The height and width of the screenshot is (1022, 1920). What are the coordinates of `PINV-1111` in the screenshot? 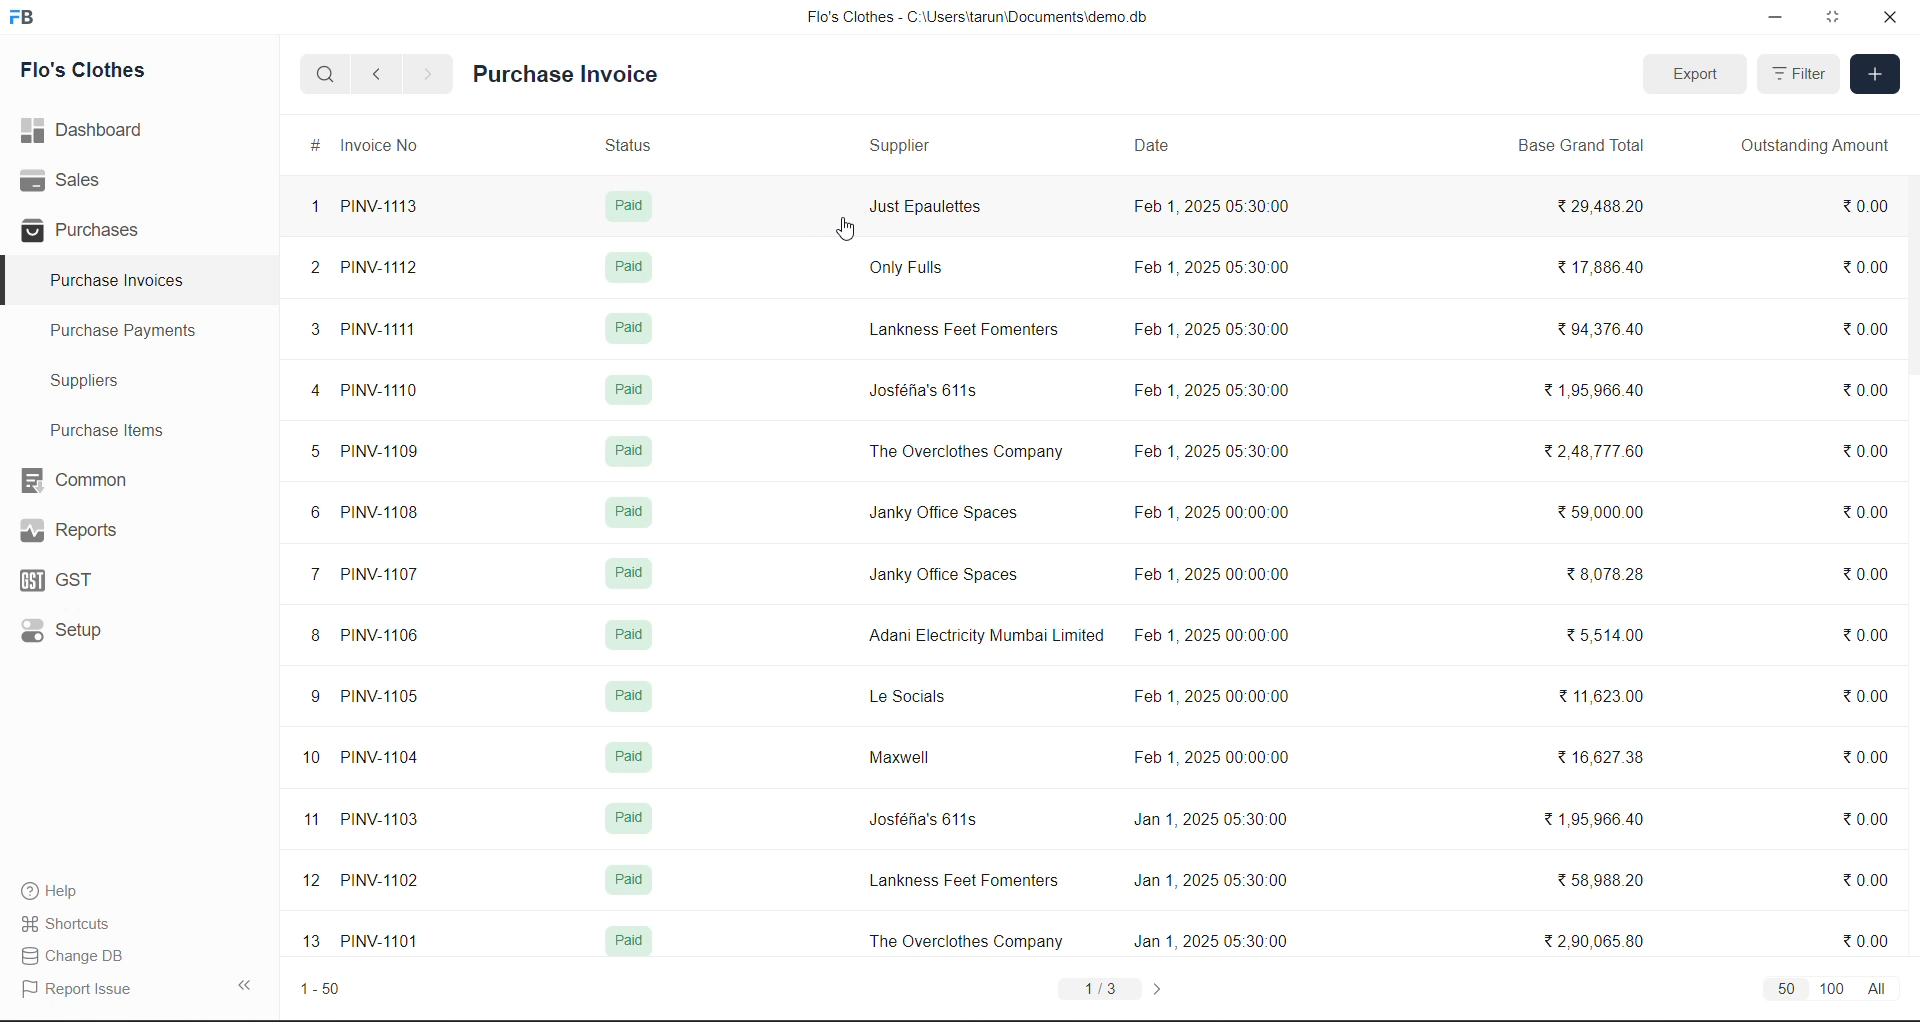 It's located at (390, 328).